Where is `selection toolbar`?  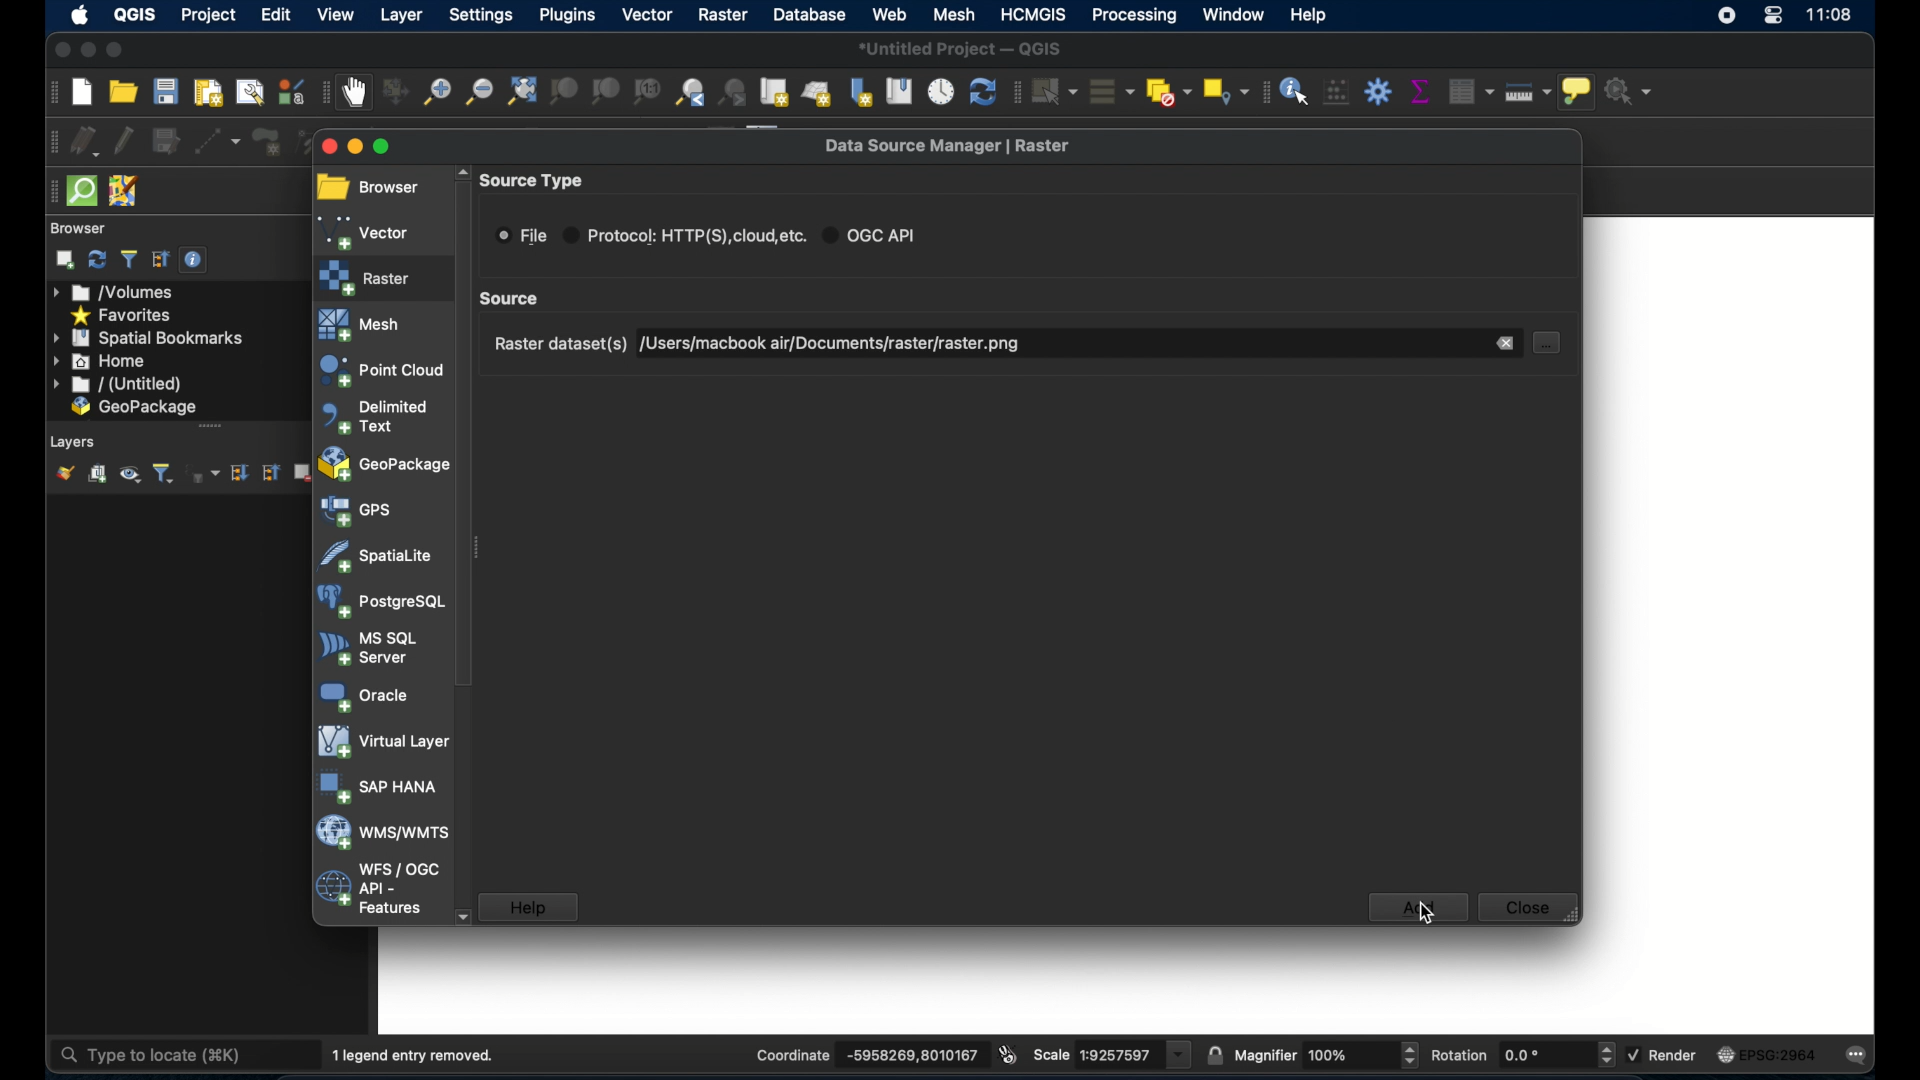 selection toolbar is located at coordinates (1015, 91).